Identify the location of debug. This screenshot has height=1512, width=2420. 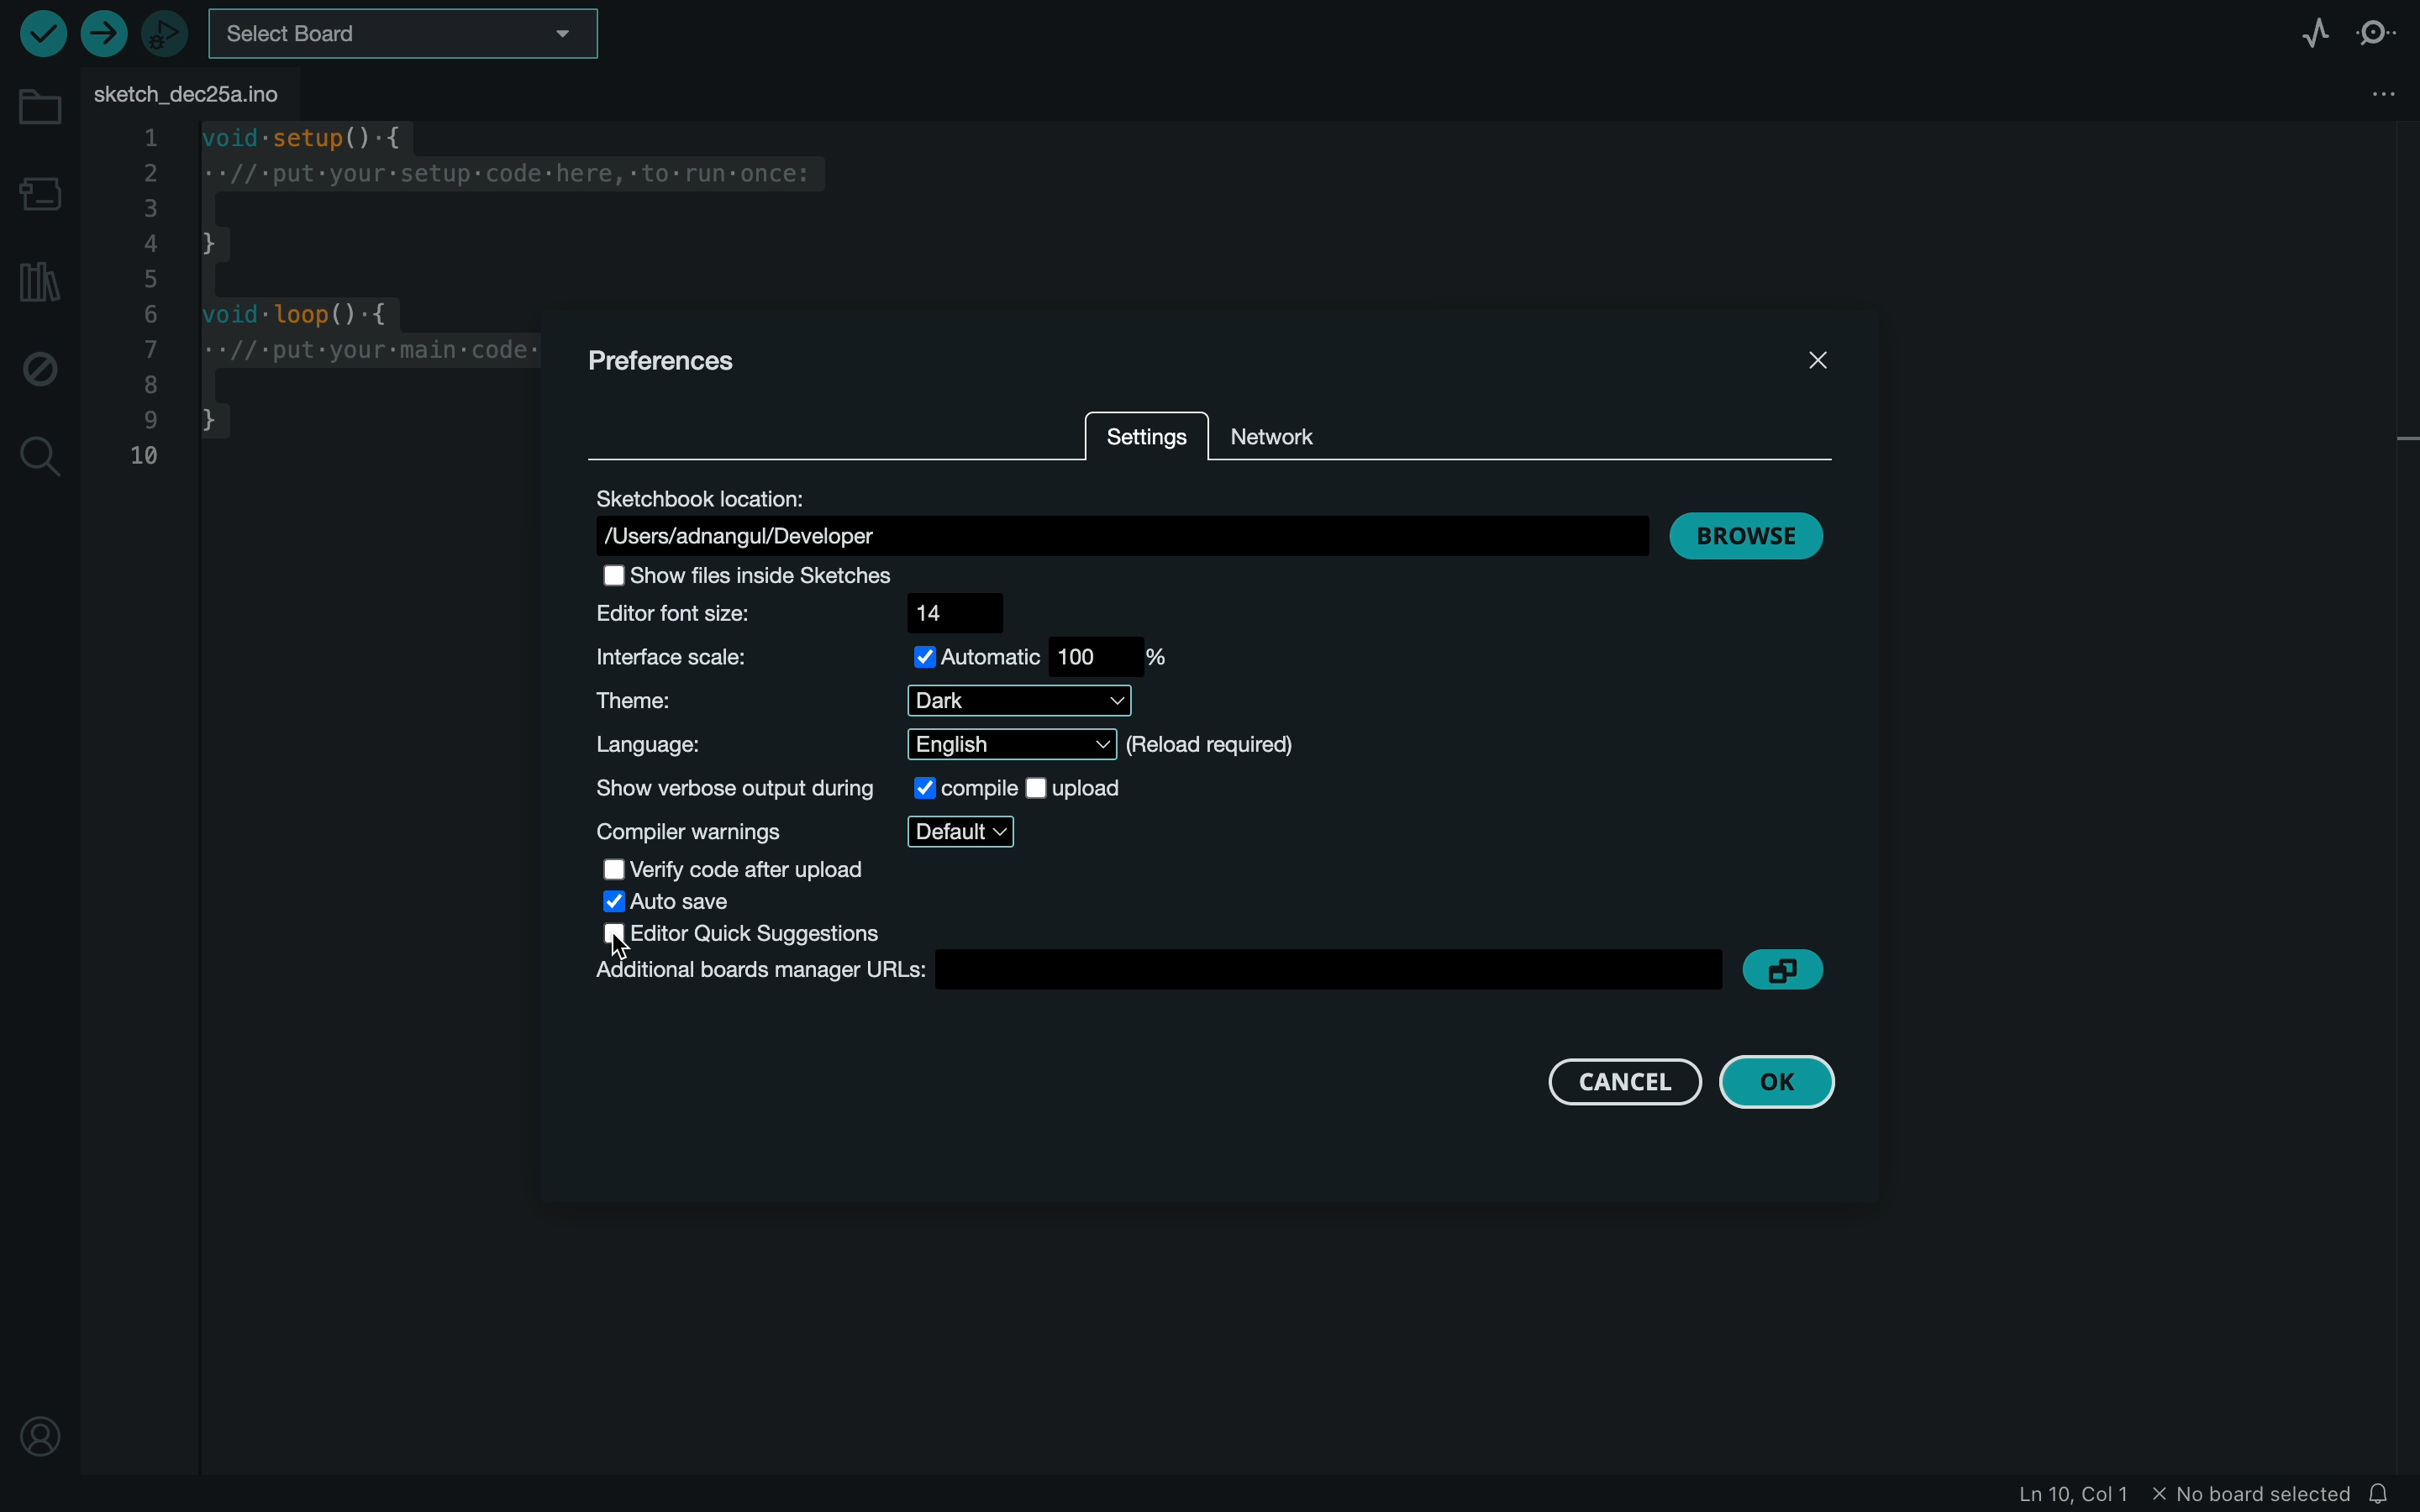
(38, 367).